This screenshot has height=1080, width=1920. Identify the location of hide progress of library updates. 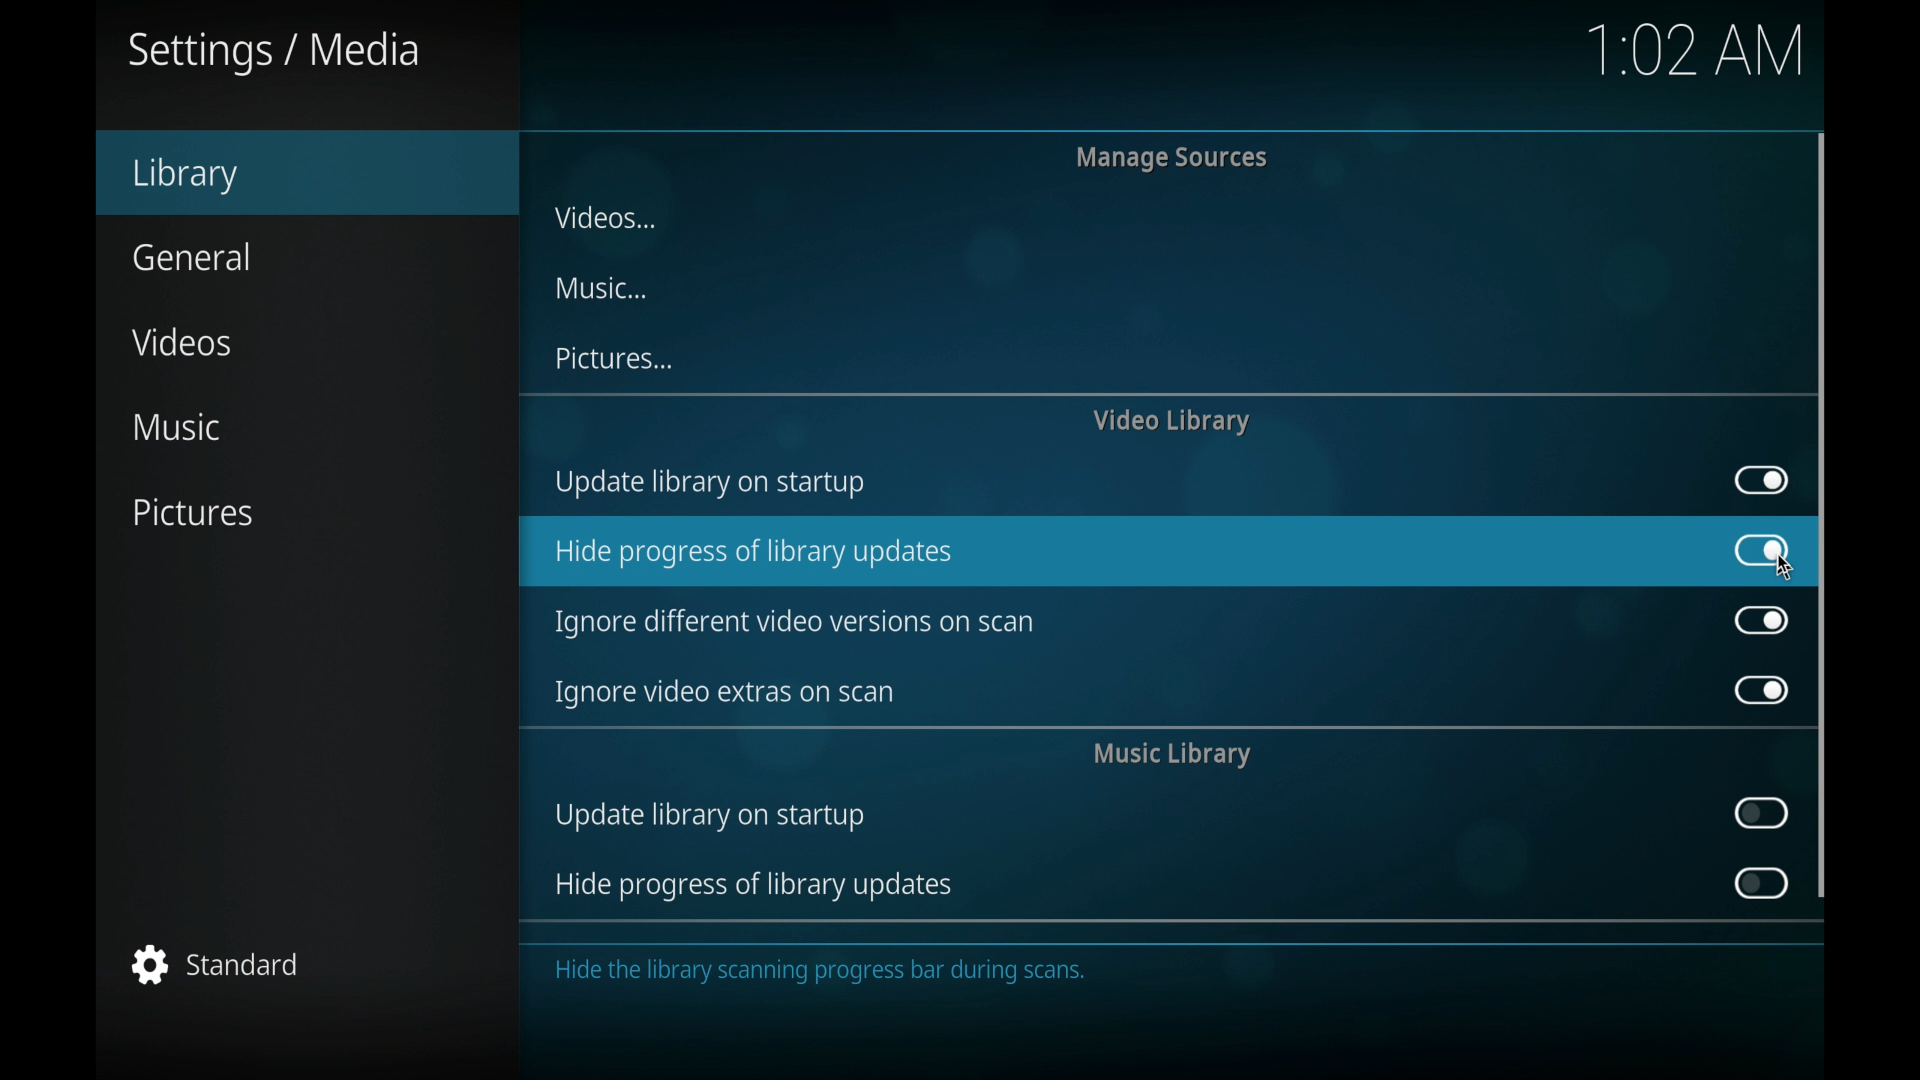
(755, 886).